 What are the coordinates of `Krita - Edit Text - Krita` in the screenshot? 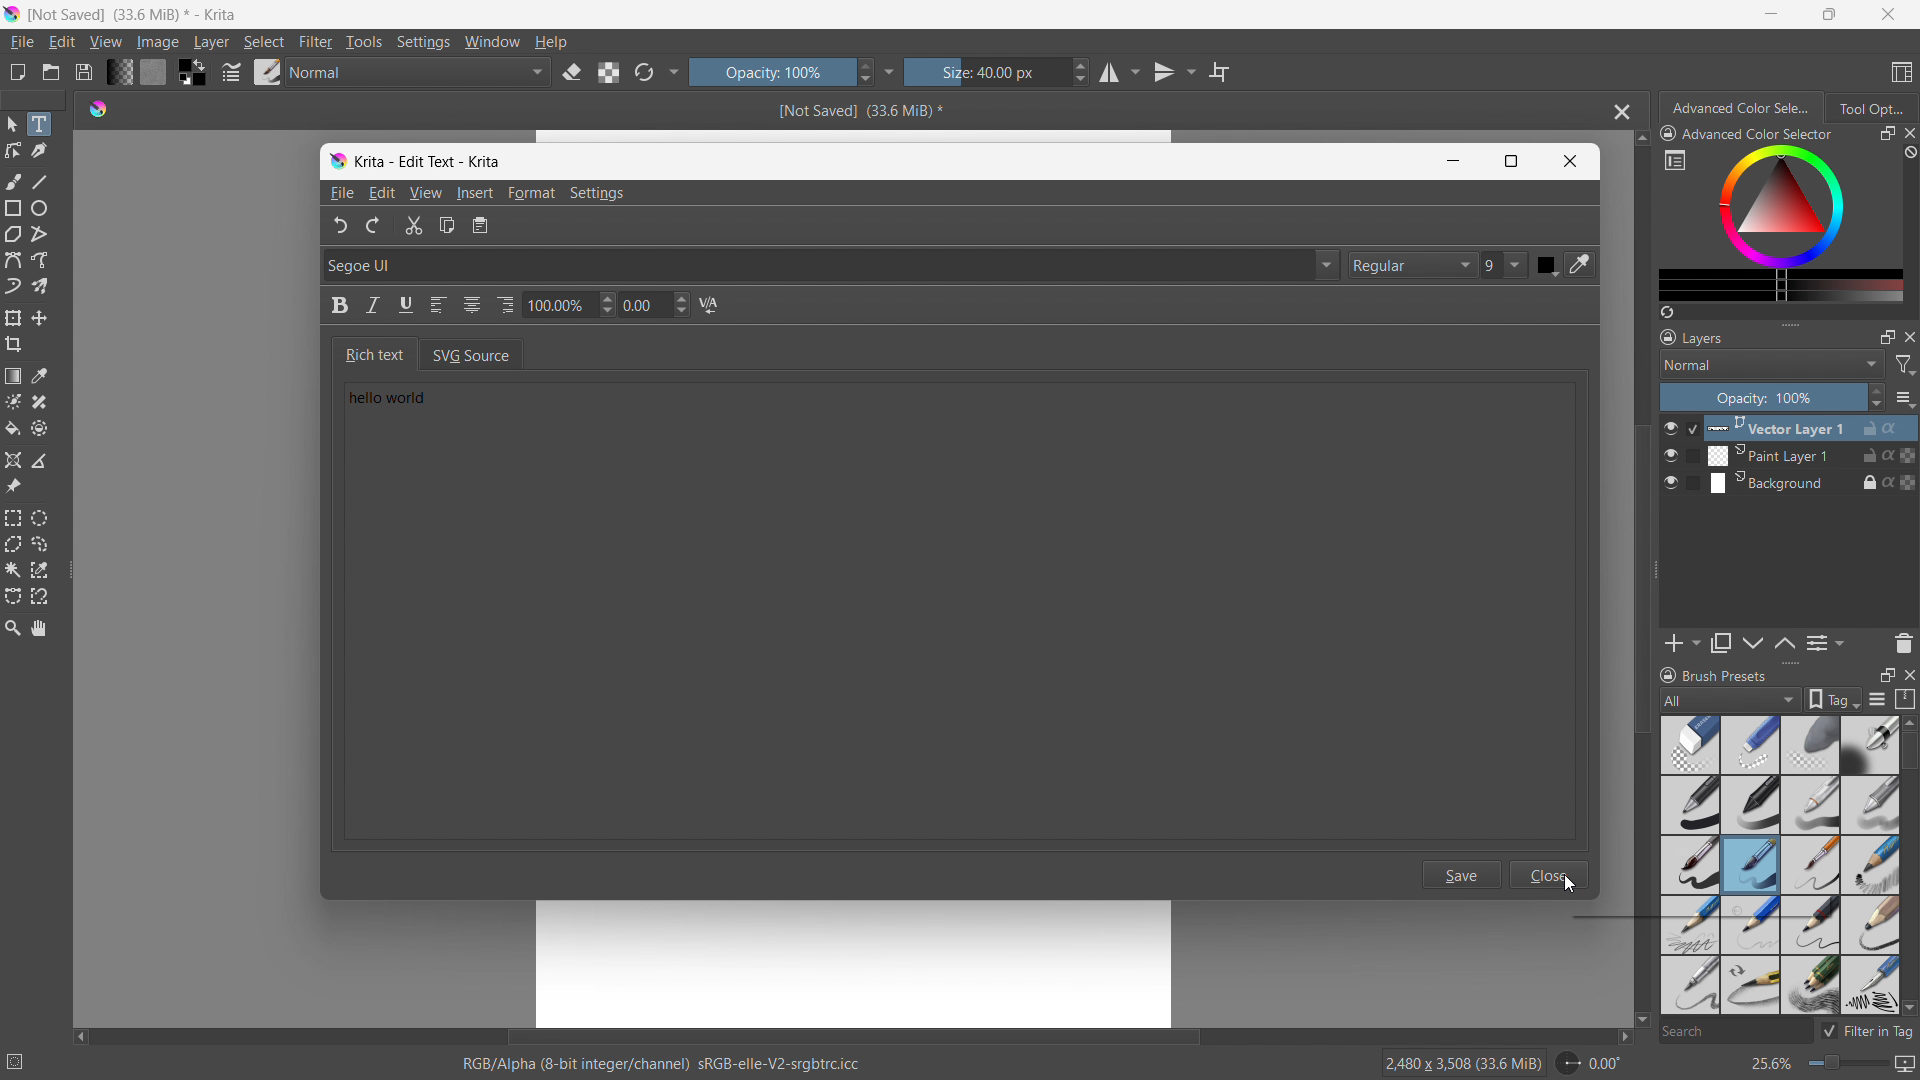 It's located at (430, 159).